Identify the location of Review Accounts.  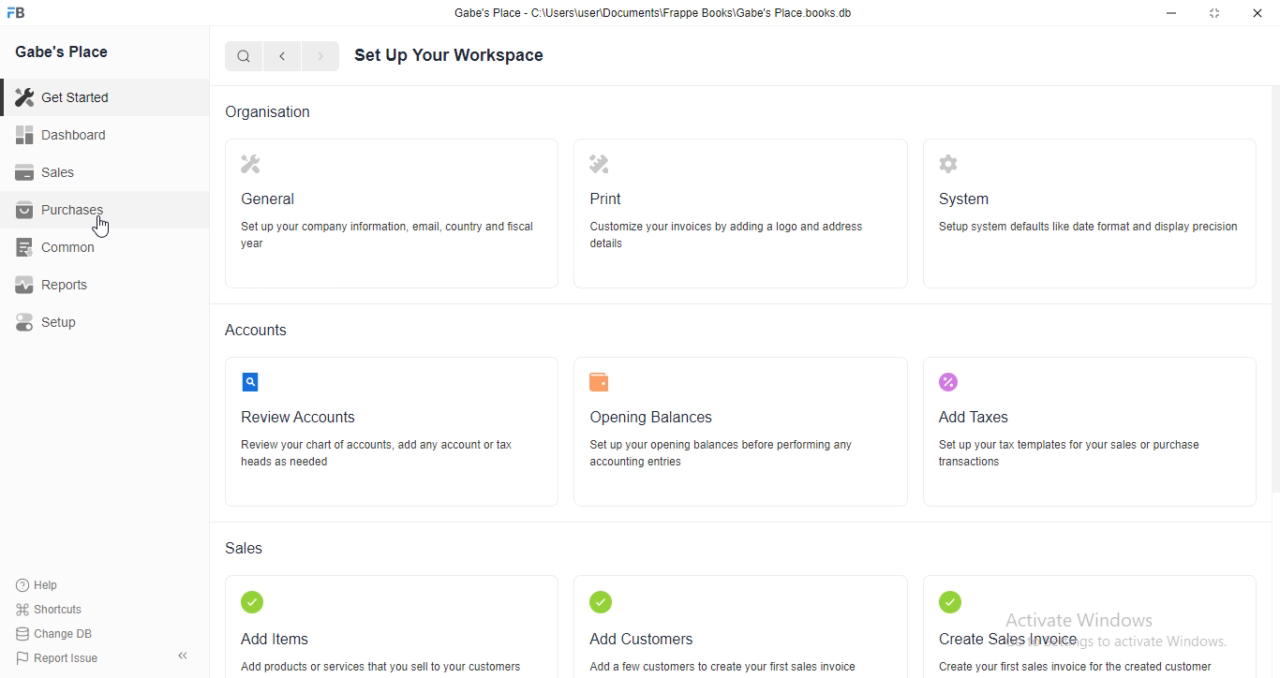
(302, 418).